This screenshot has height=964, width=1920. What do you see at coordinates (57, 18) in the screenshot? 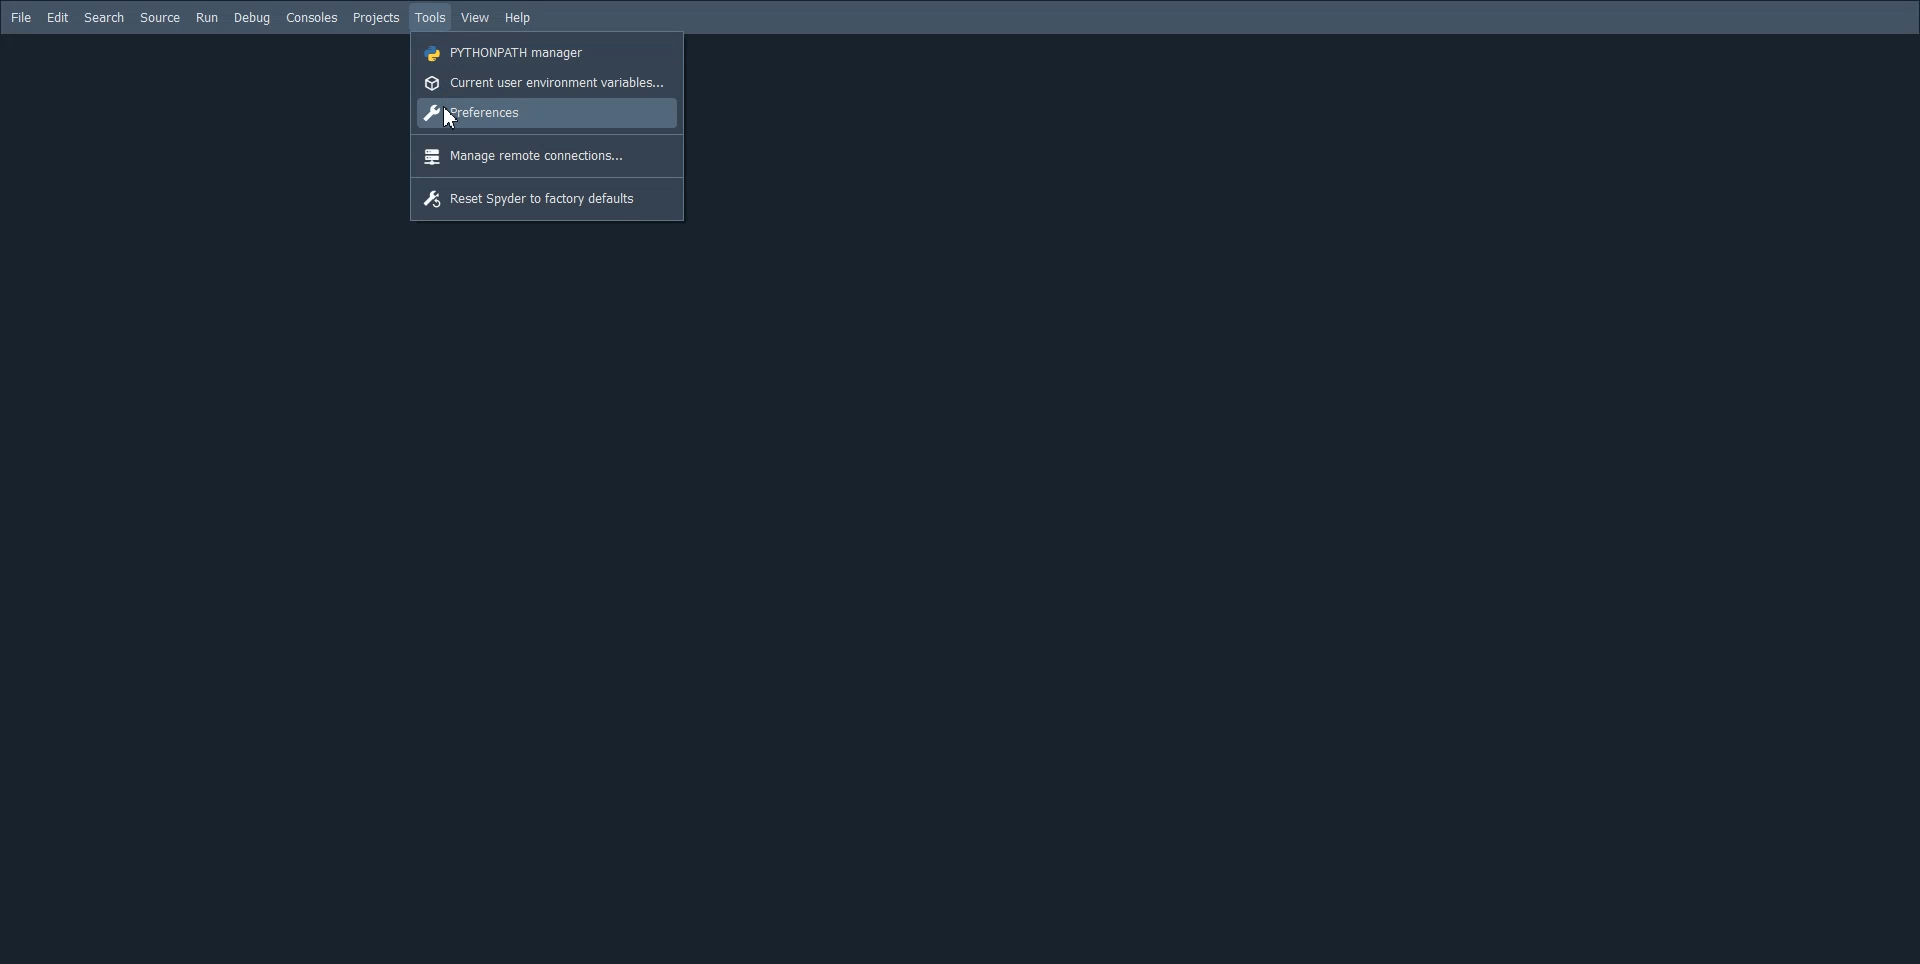
I see `Edit` at bounding box center [57, 18].